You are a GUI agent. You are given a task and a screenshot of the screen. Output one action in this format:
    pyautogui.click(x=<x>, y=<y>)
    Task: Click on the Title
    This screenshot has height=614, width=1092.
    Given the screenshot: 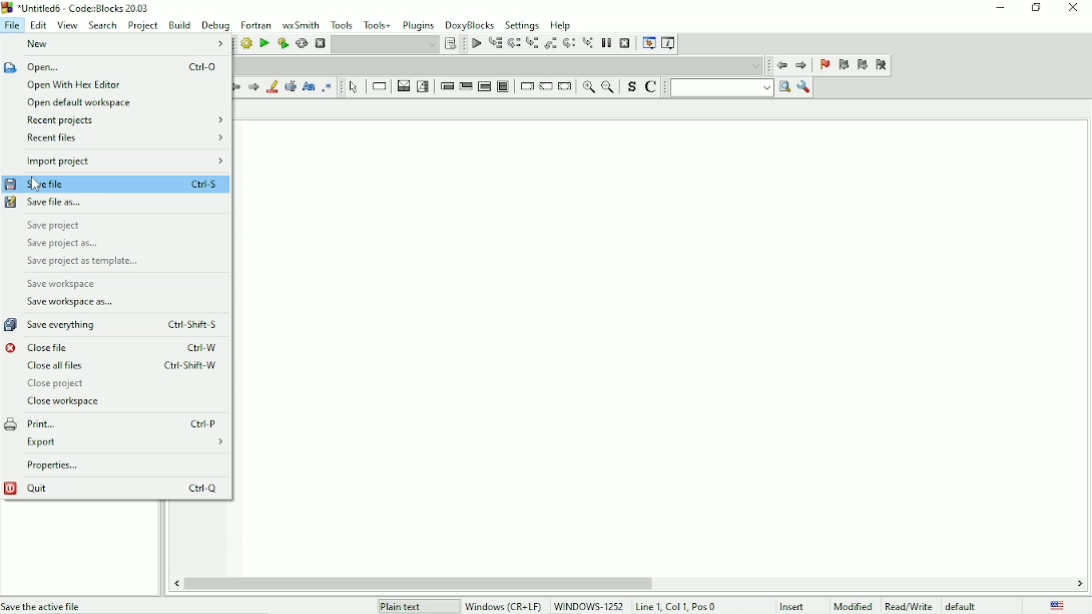 What is the action you would take?
    pyautogui.click(x=79, y=8)
    